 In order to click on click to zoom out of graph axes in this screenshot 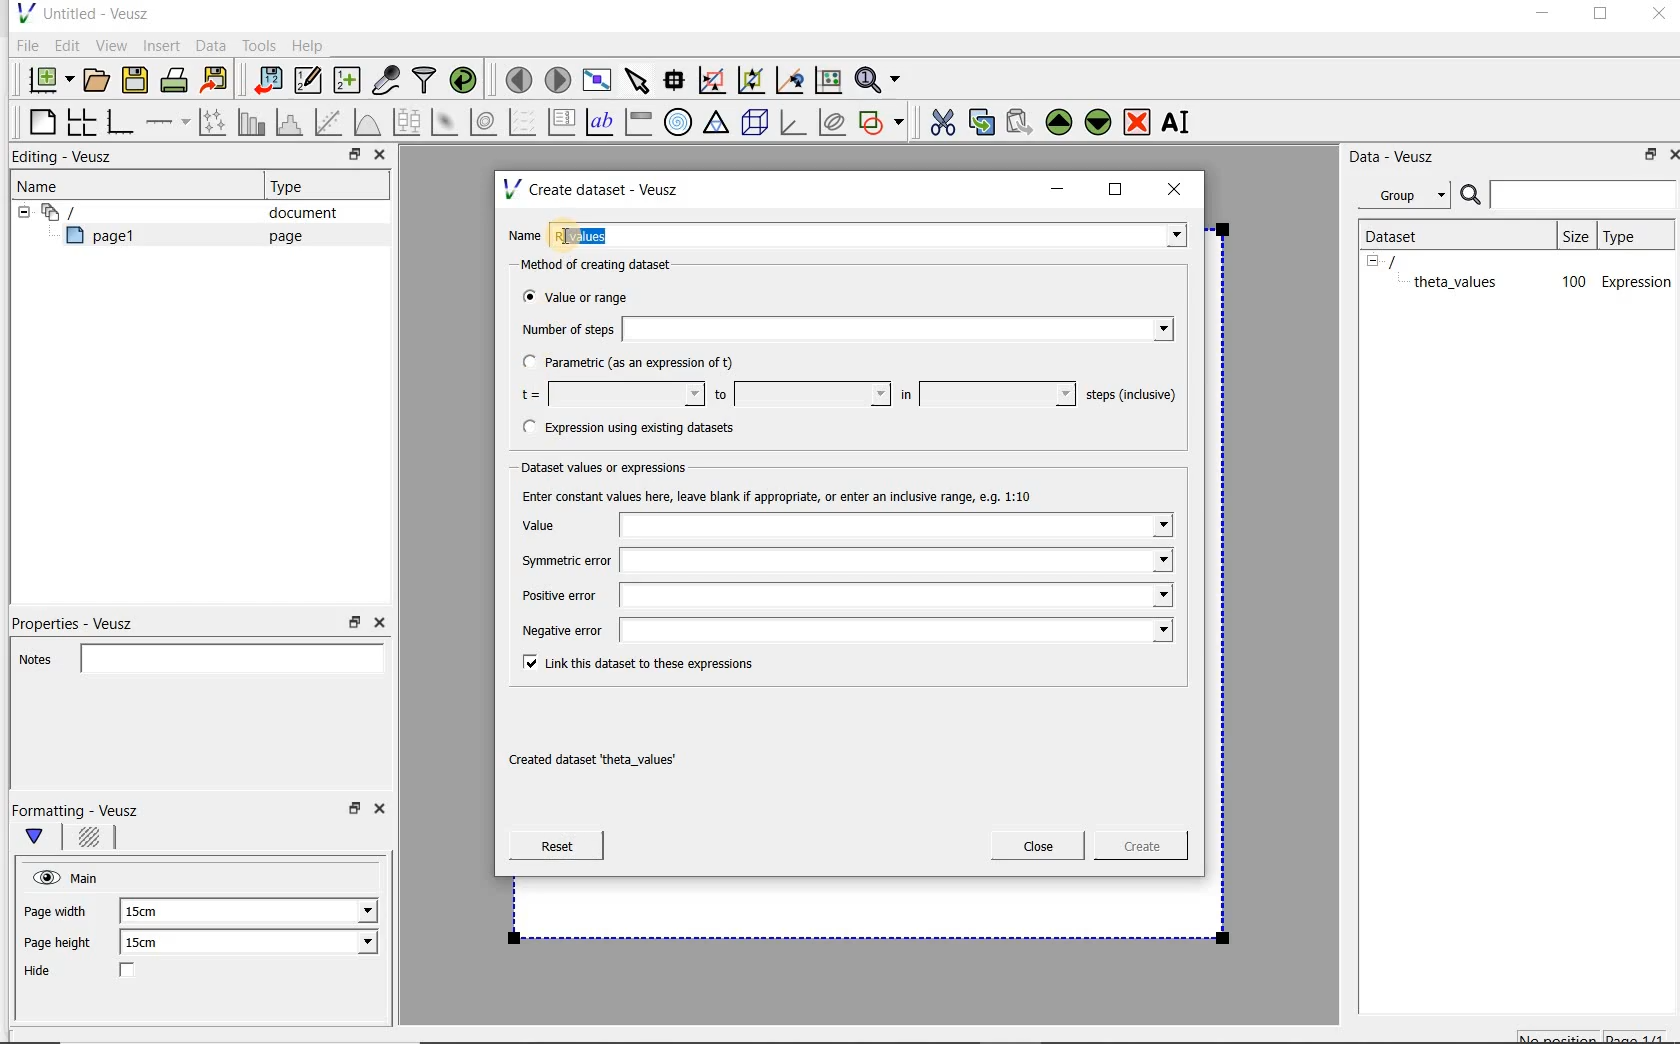, I will do `click(752, 81)`.